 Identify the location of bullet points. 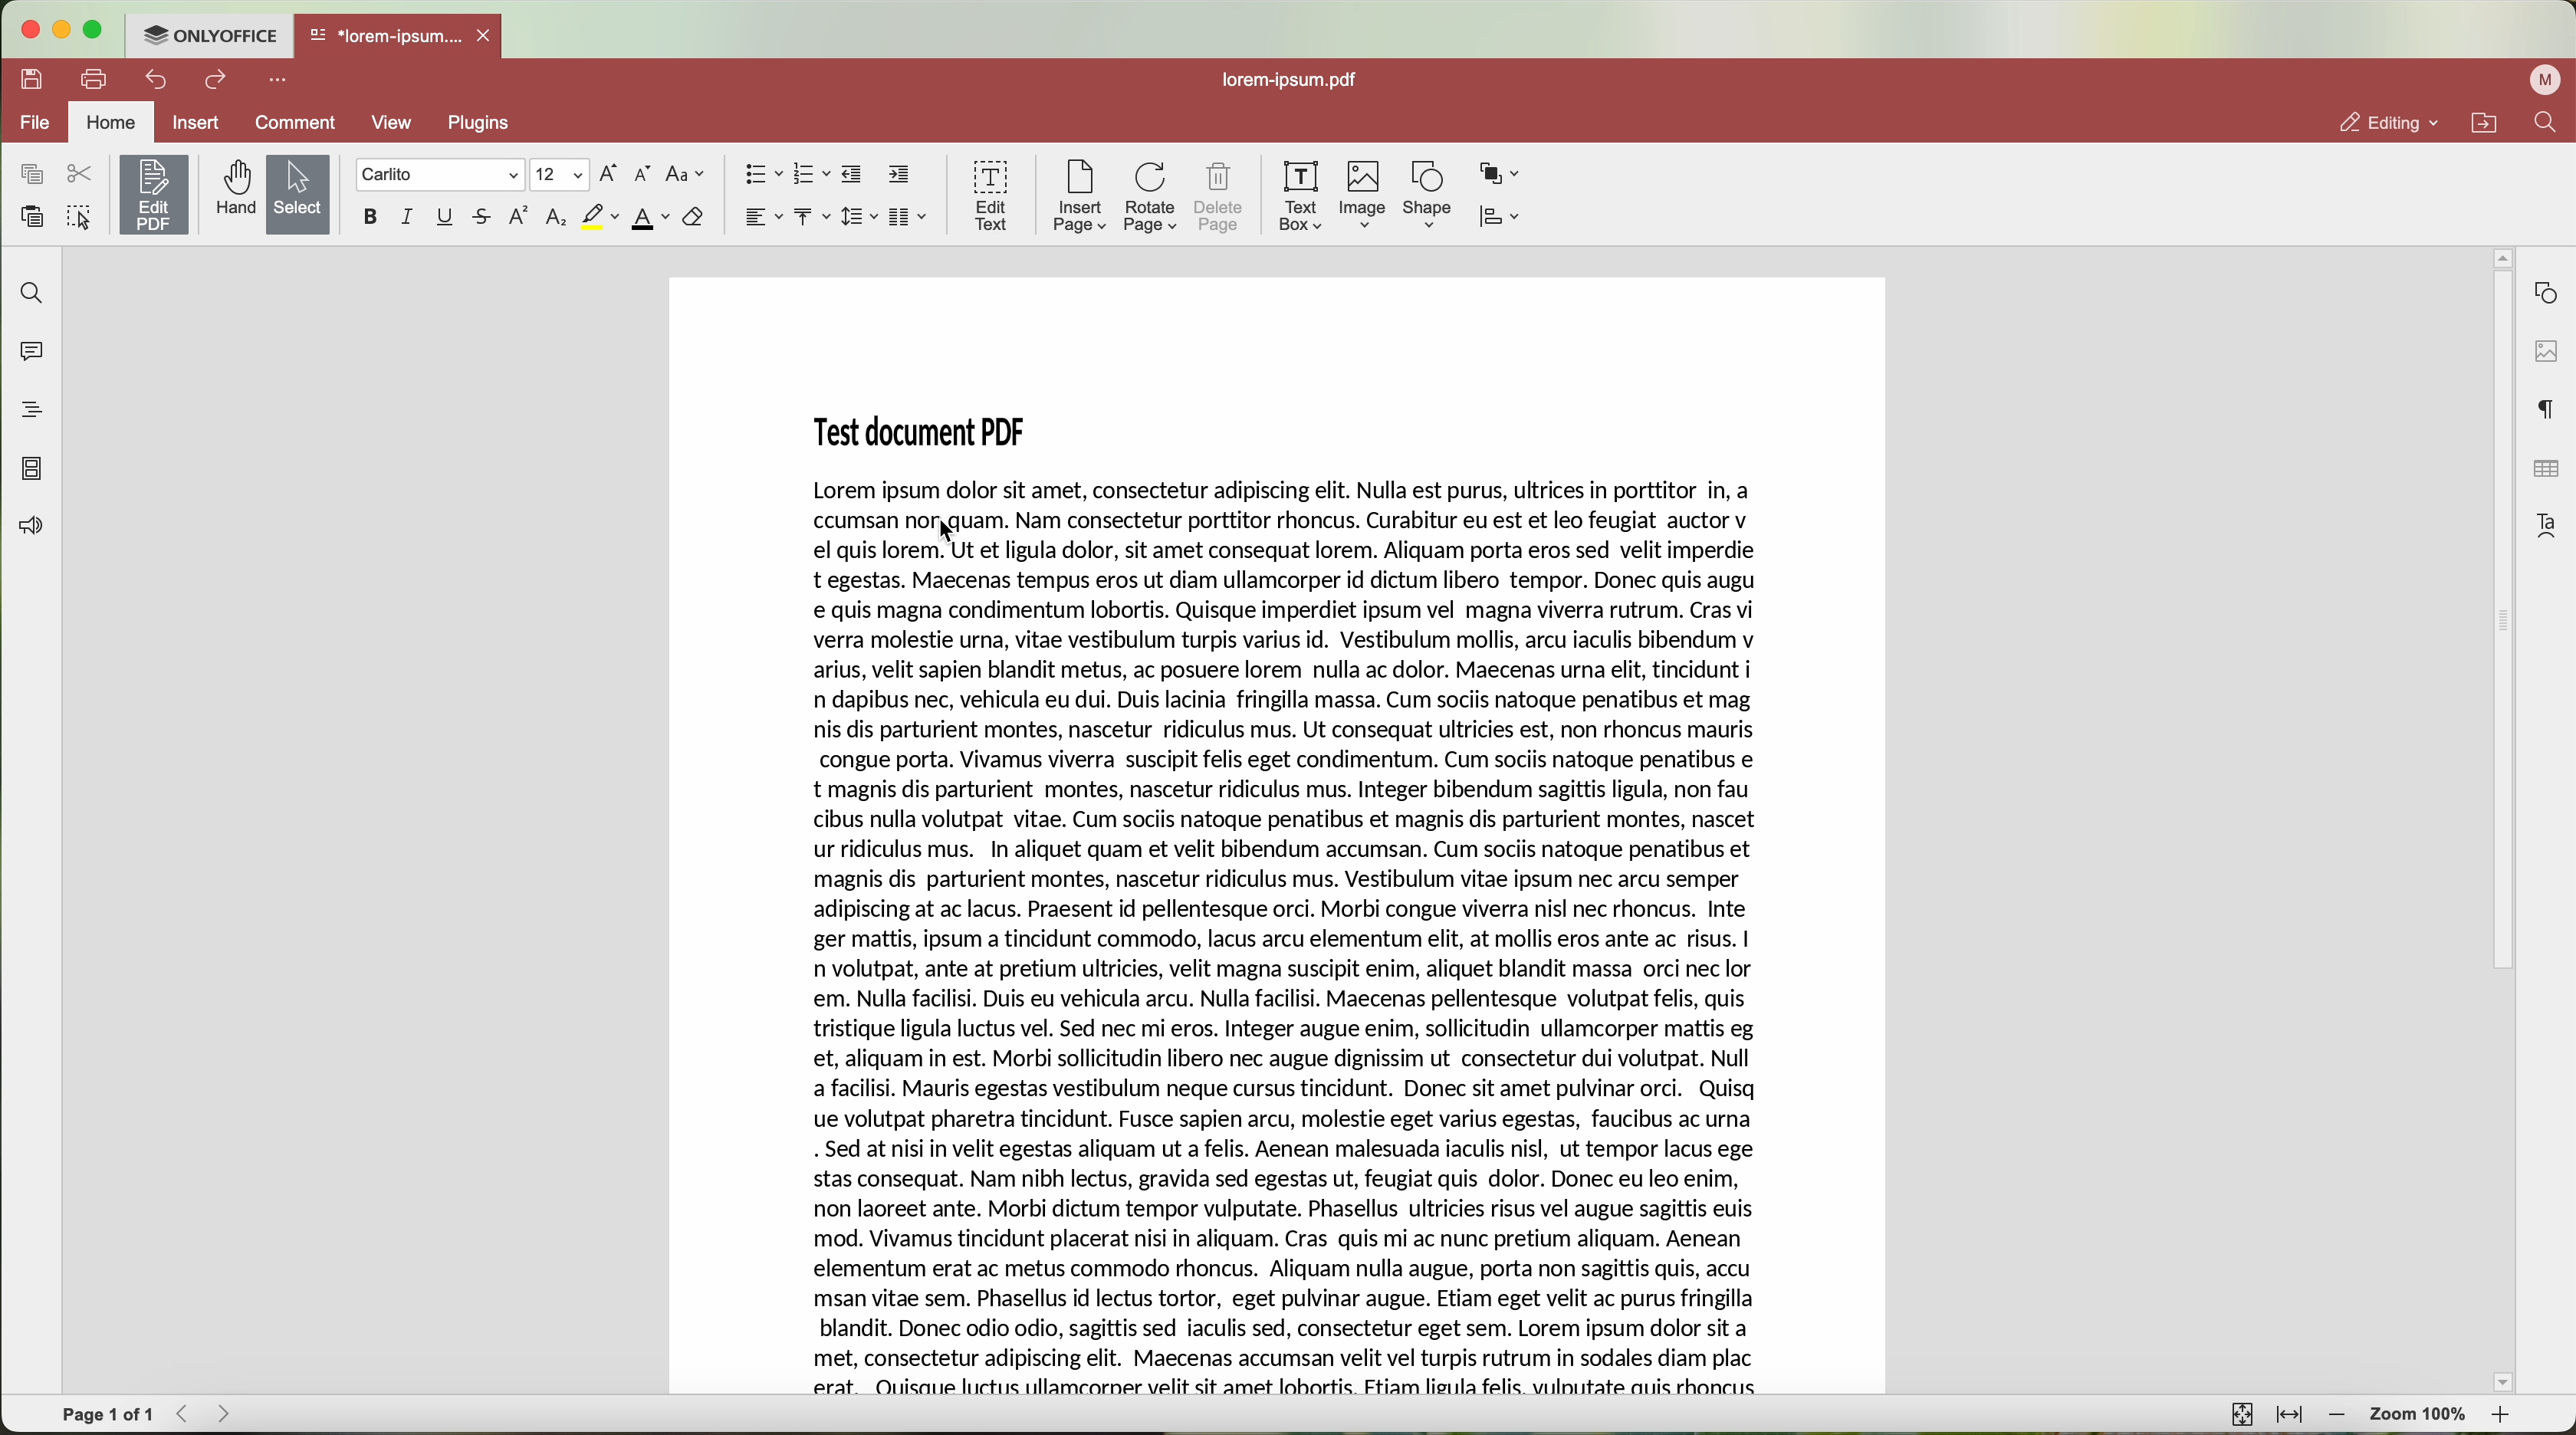
(761, 174).